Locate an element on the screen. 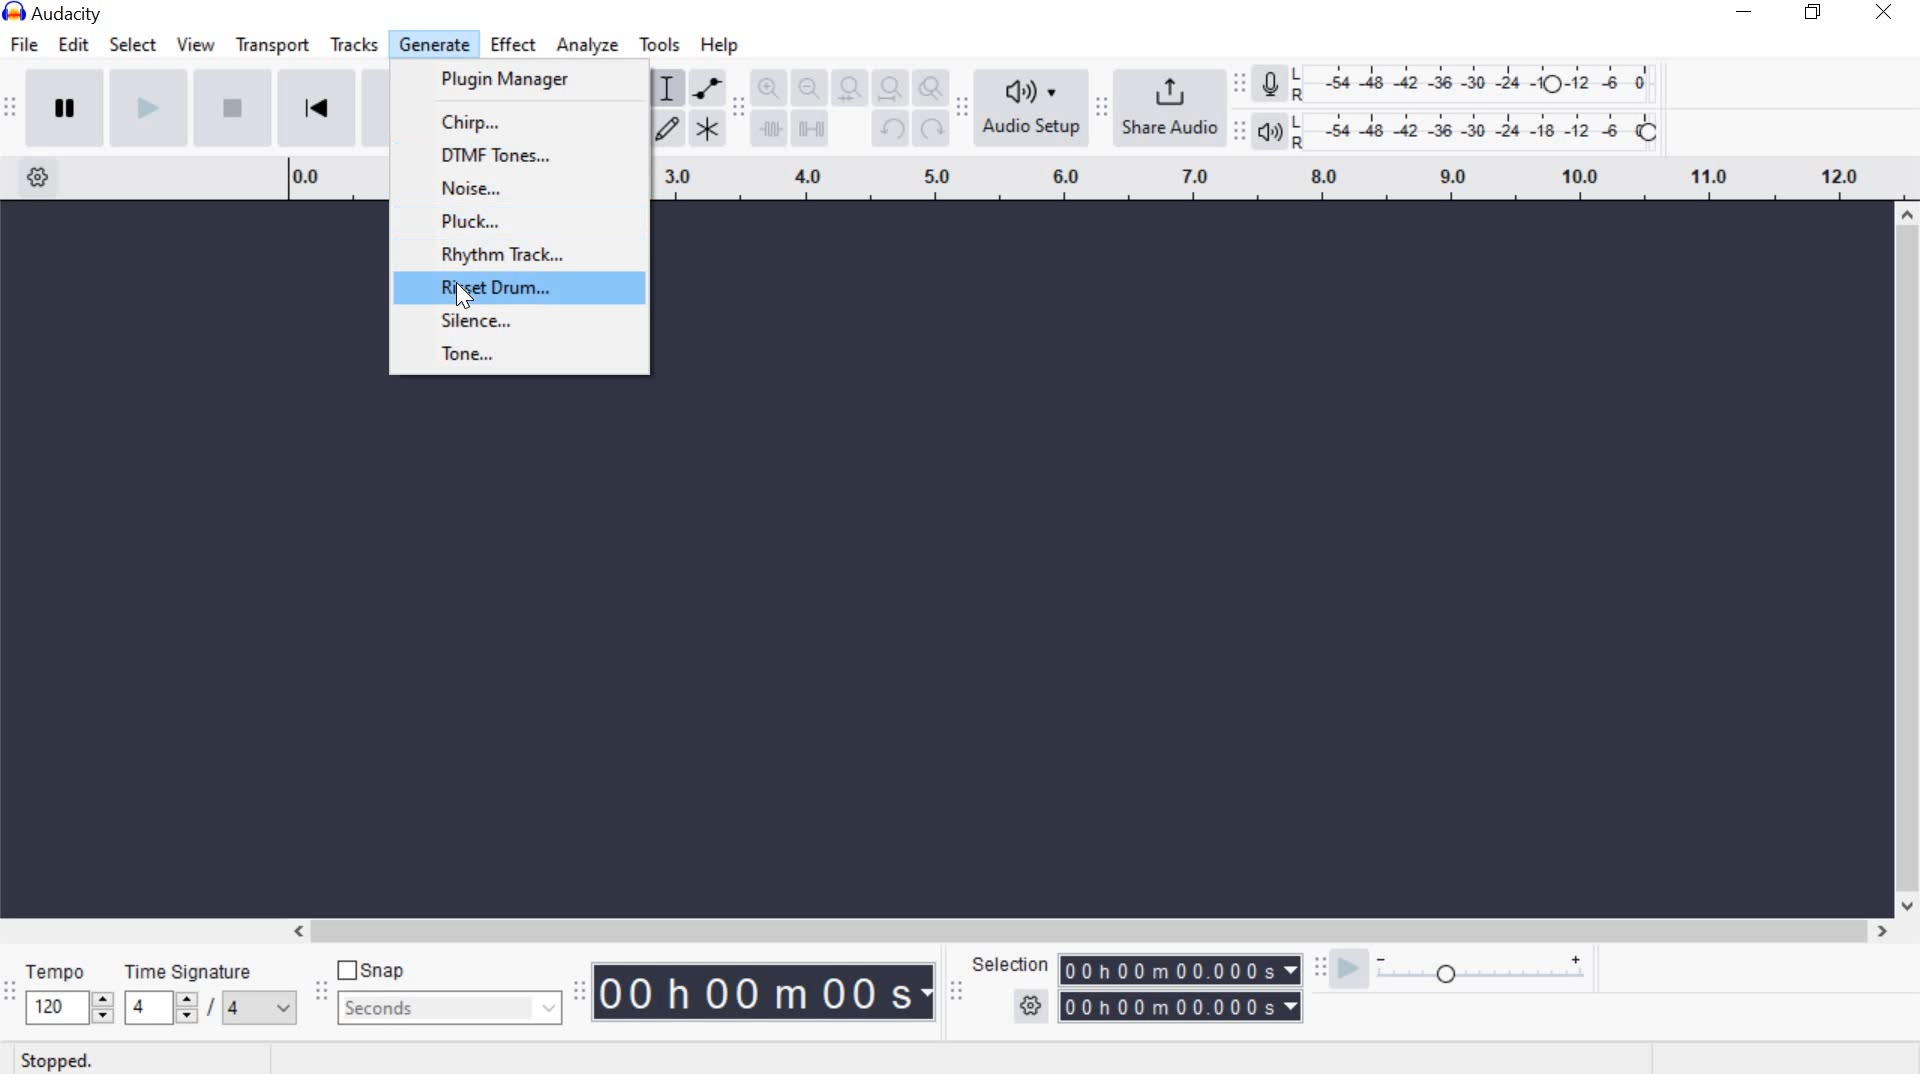 This screenshot has width=1920, height=1074. Play-at-speed is located at coordinates (1348, 970).